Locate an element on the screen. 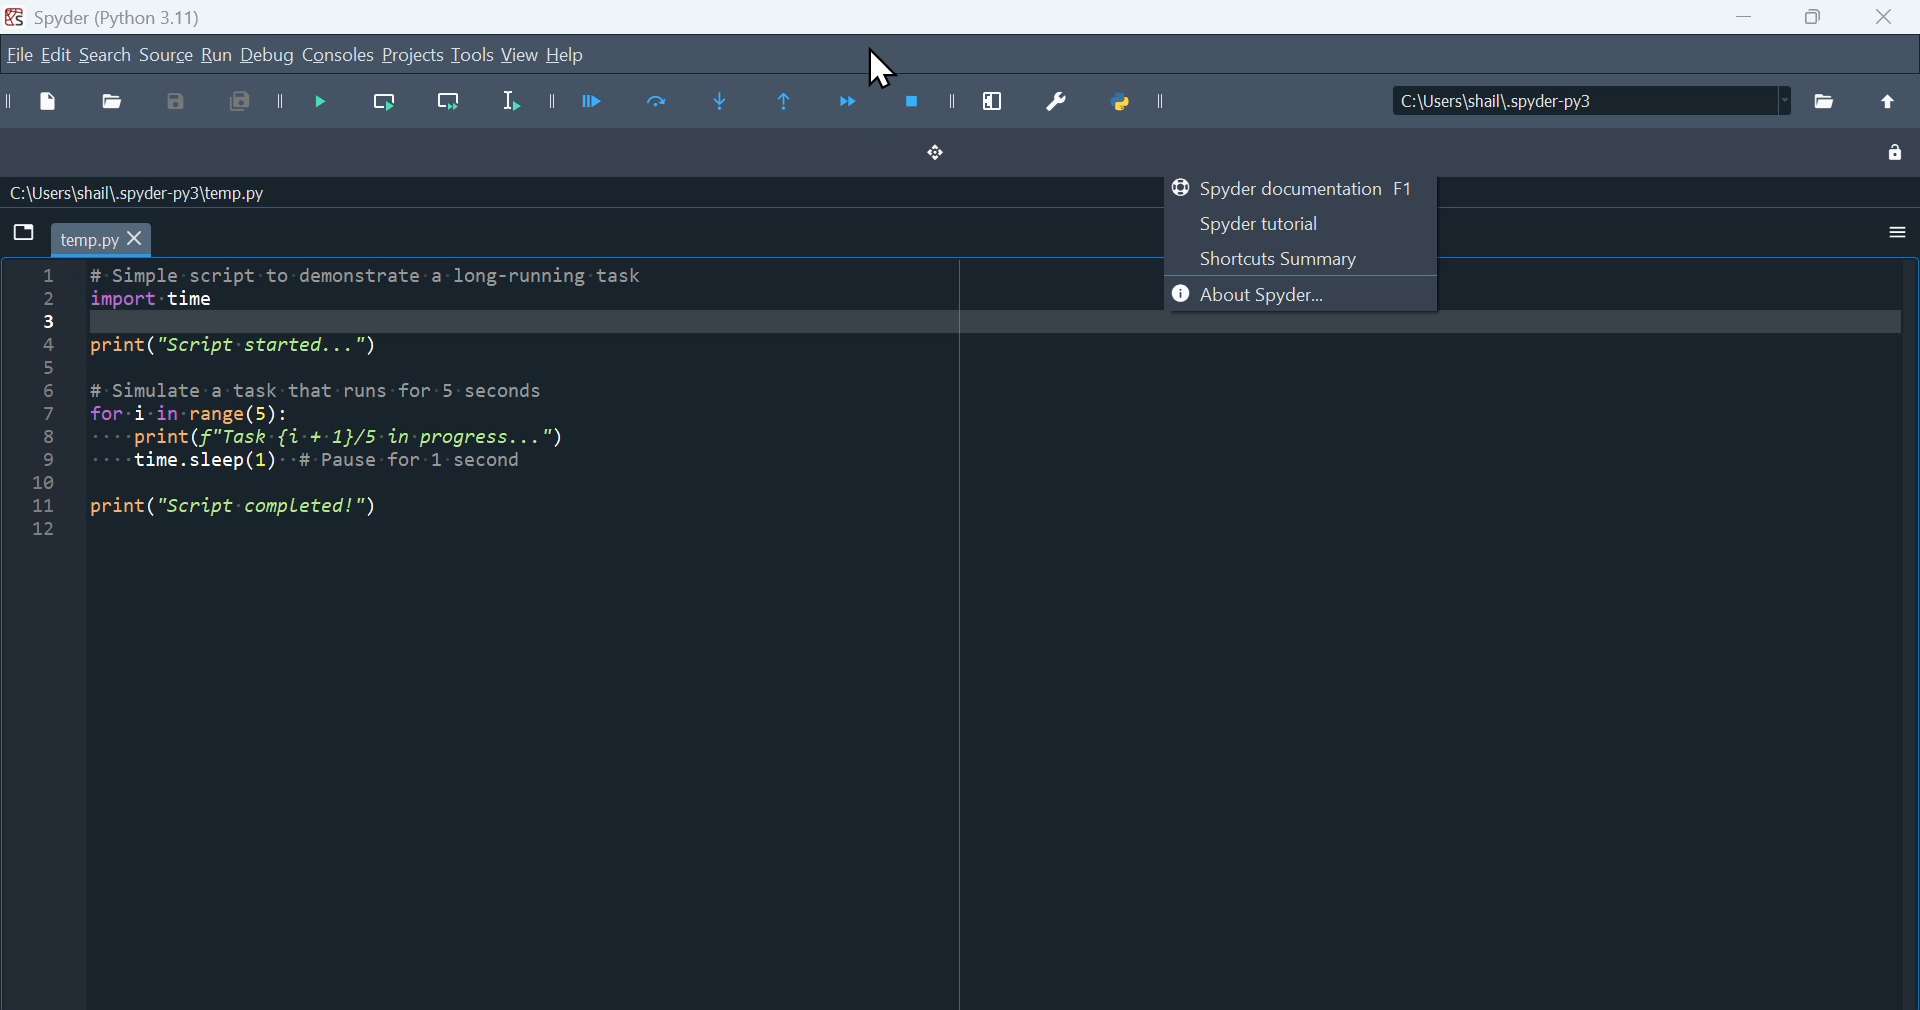 The height and width of the screenshot is (1010, 1920). continue execution until same function returns is located at coordinates (792, 104).